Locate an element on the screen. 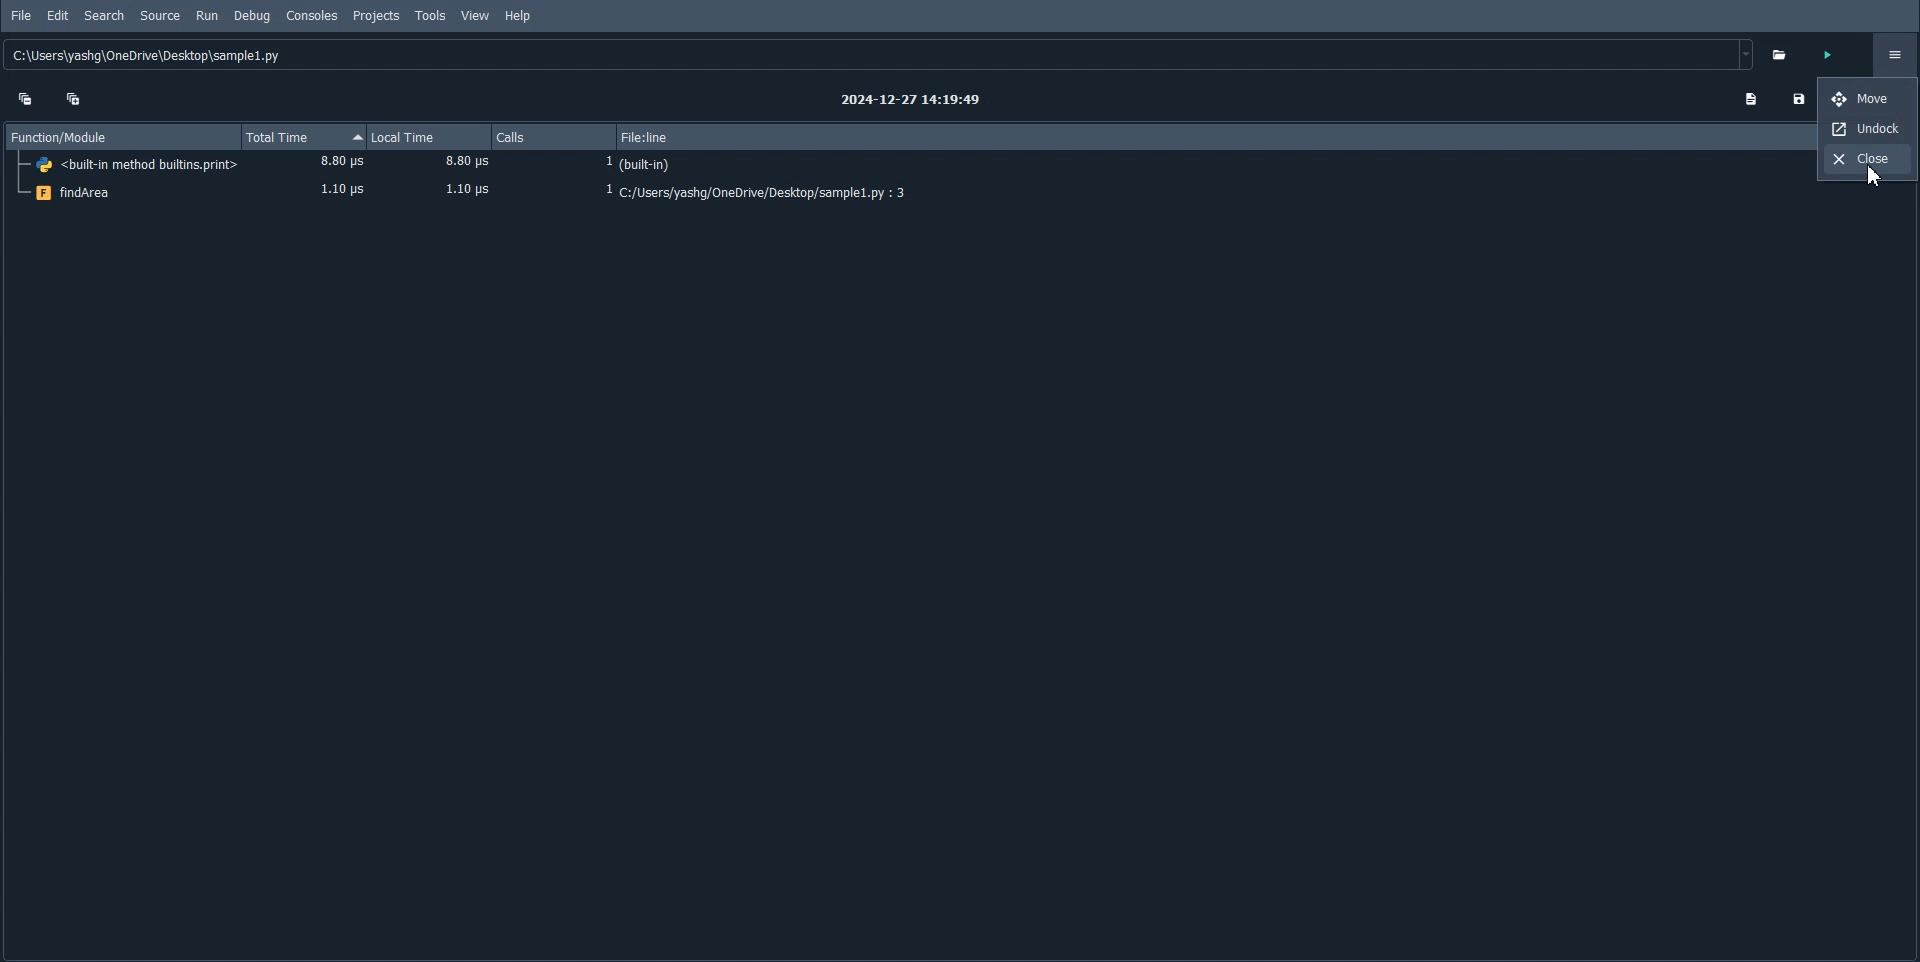 The height and width of the screenshot is (962, 1920). Move is located at coordinates (1870, 99).